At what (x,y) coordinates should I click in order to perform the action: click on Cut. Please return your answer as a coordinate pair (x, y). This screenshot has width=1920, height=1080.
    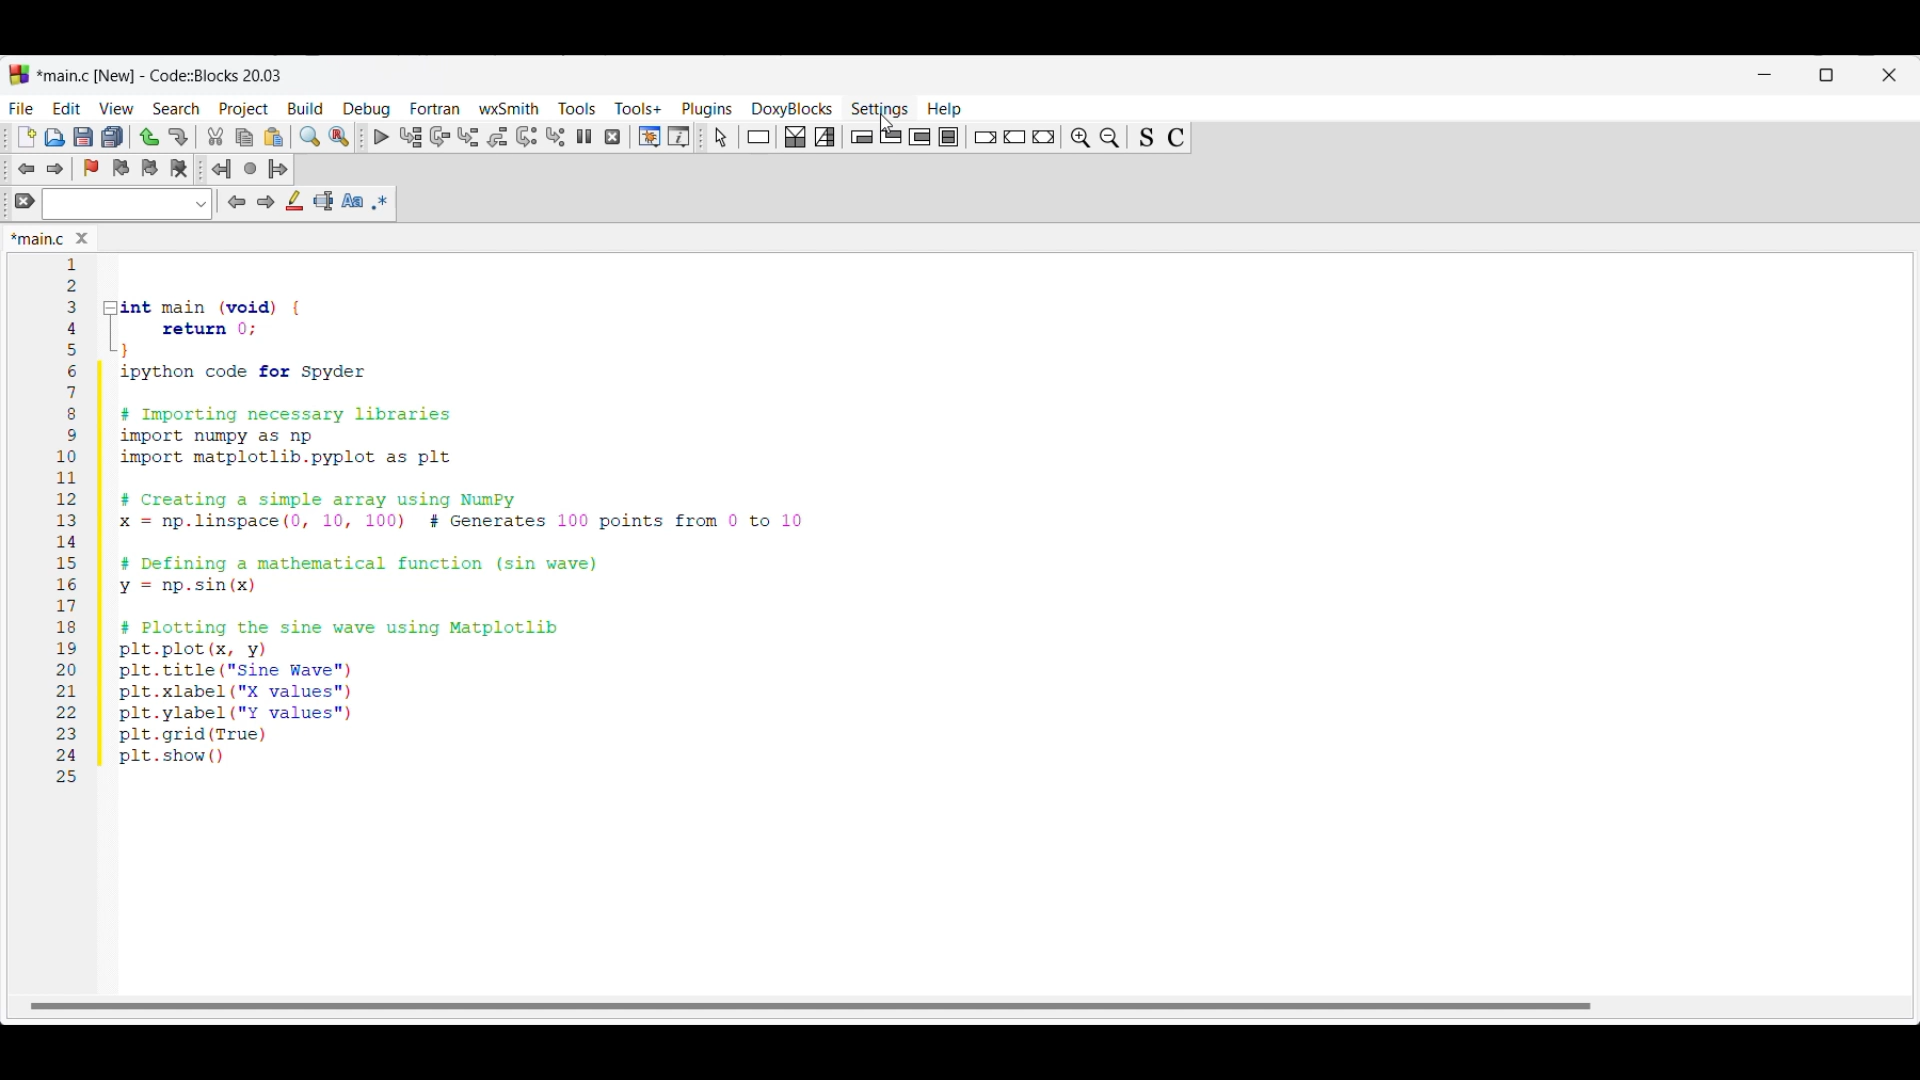
    Looking at the image, I should click on (216, 136).